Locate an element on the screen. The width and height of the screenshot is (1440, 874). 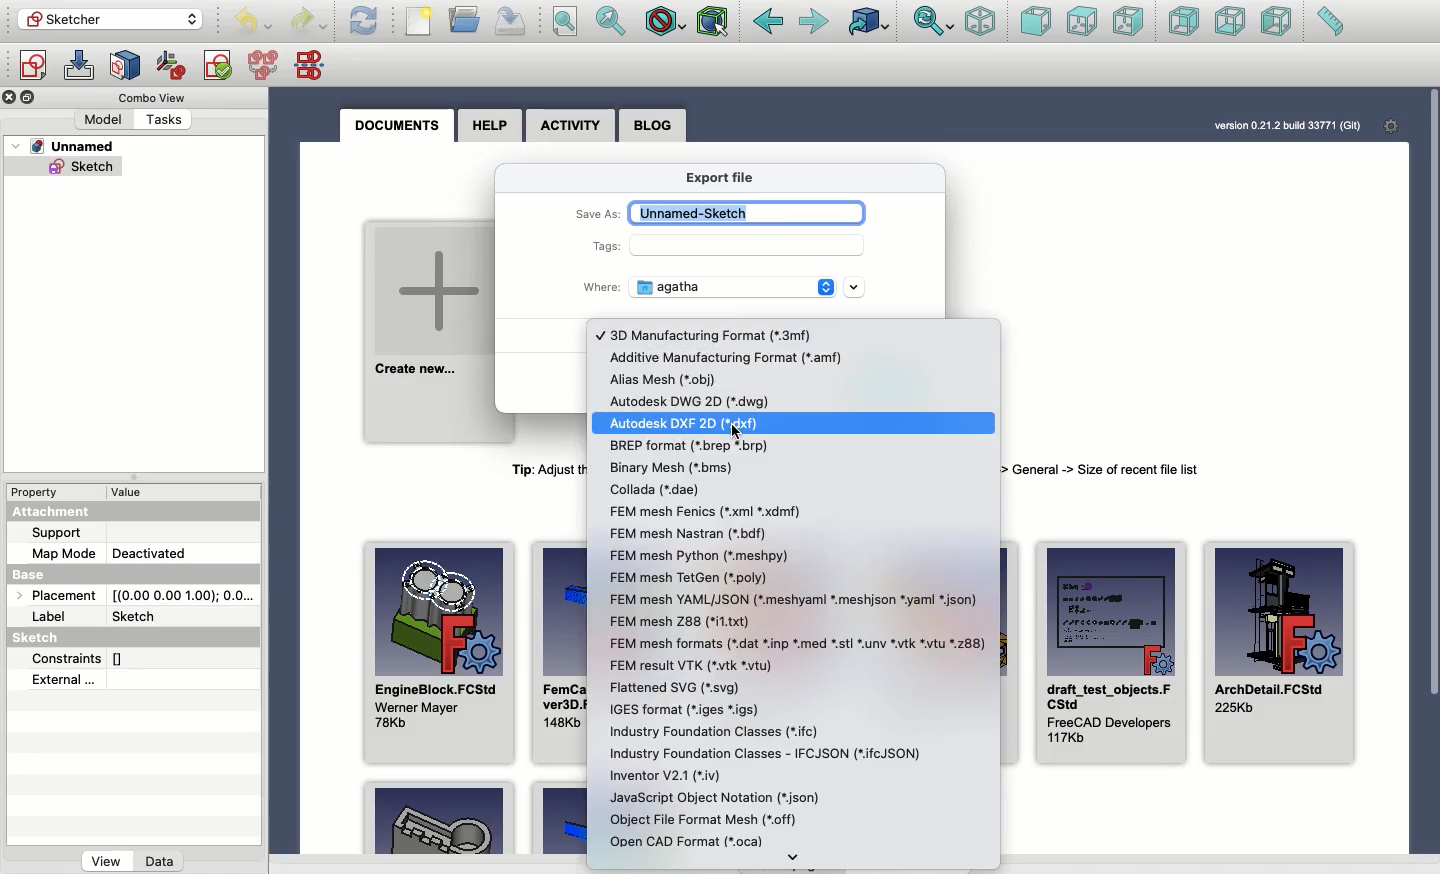
Example 2 is located at coordinates (559, 820).